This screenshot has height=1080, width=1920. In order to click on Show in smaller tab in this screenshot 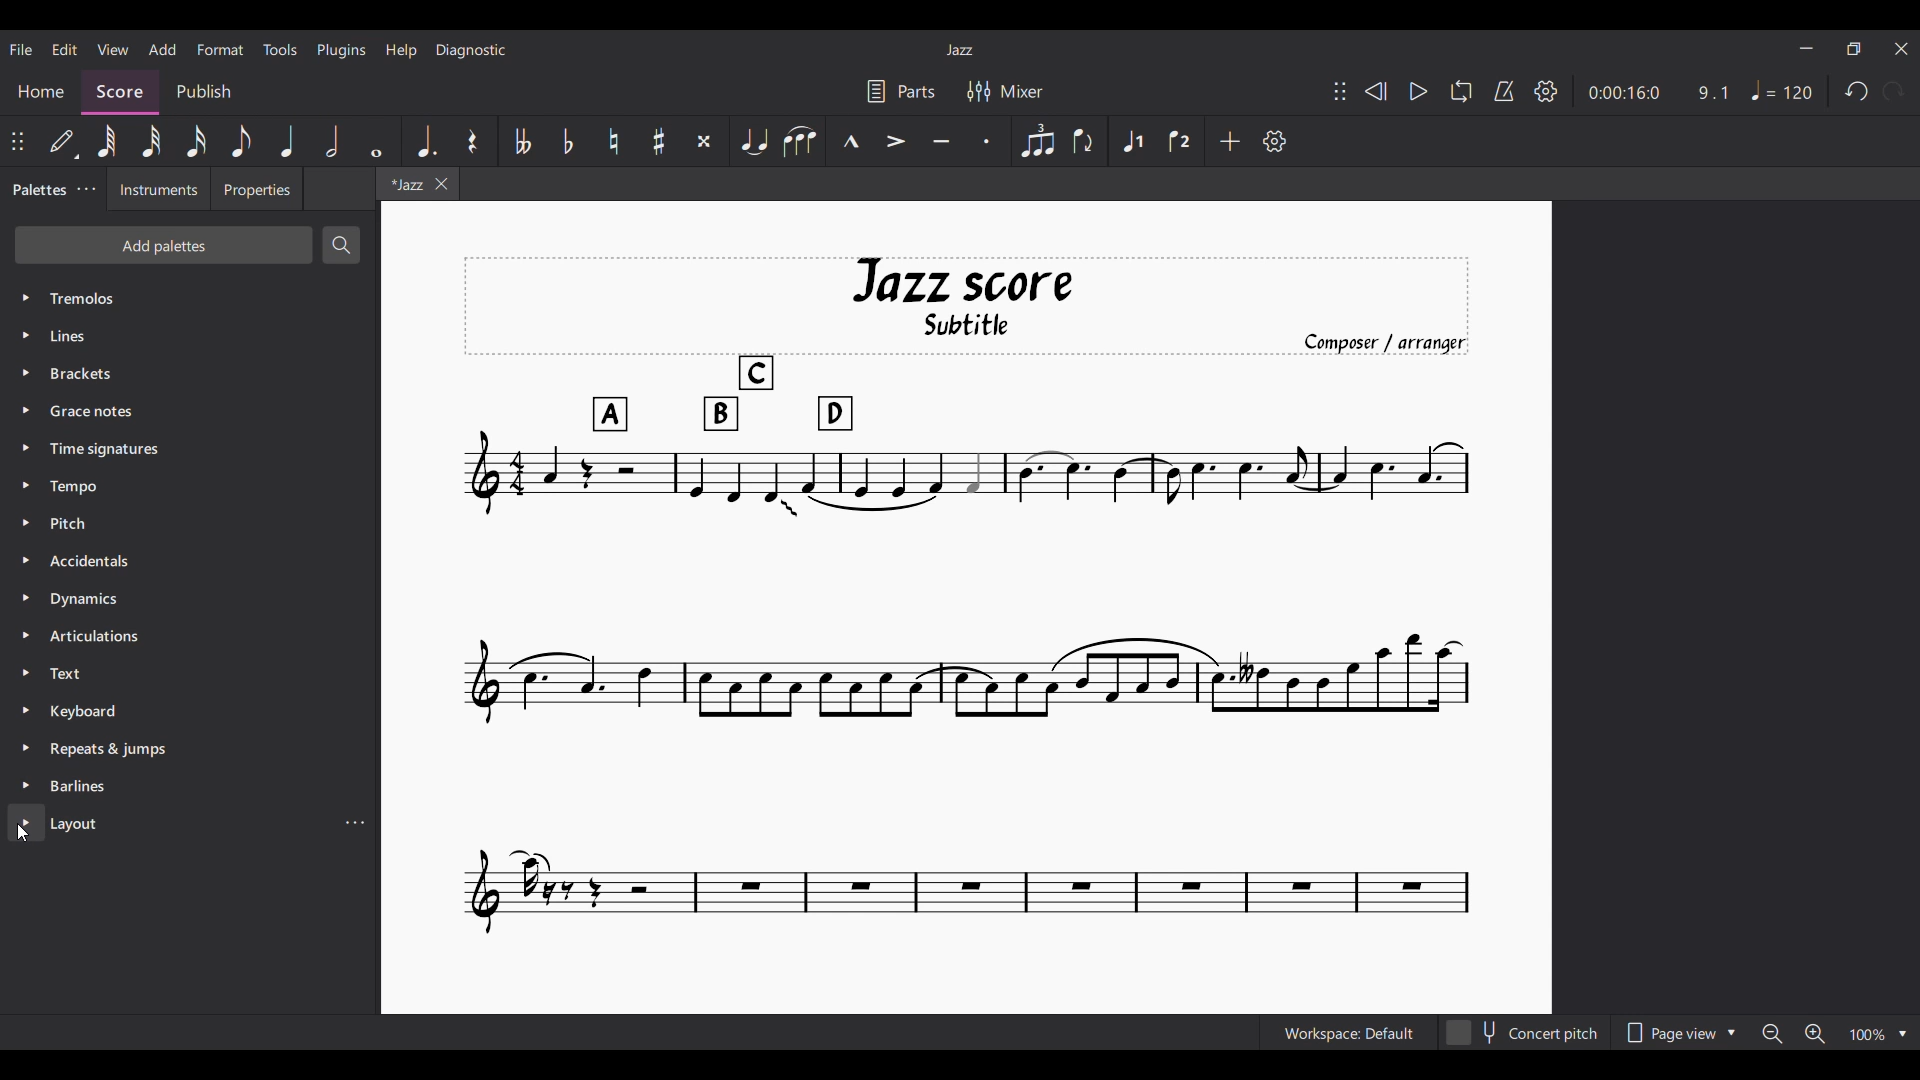, I will do `click(1854, 49)`.